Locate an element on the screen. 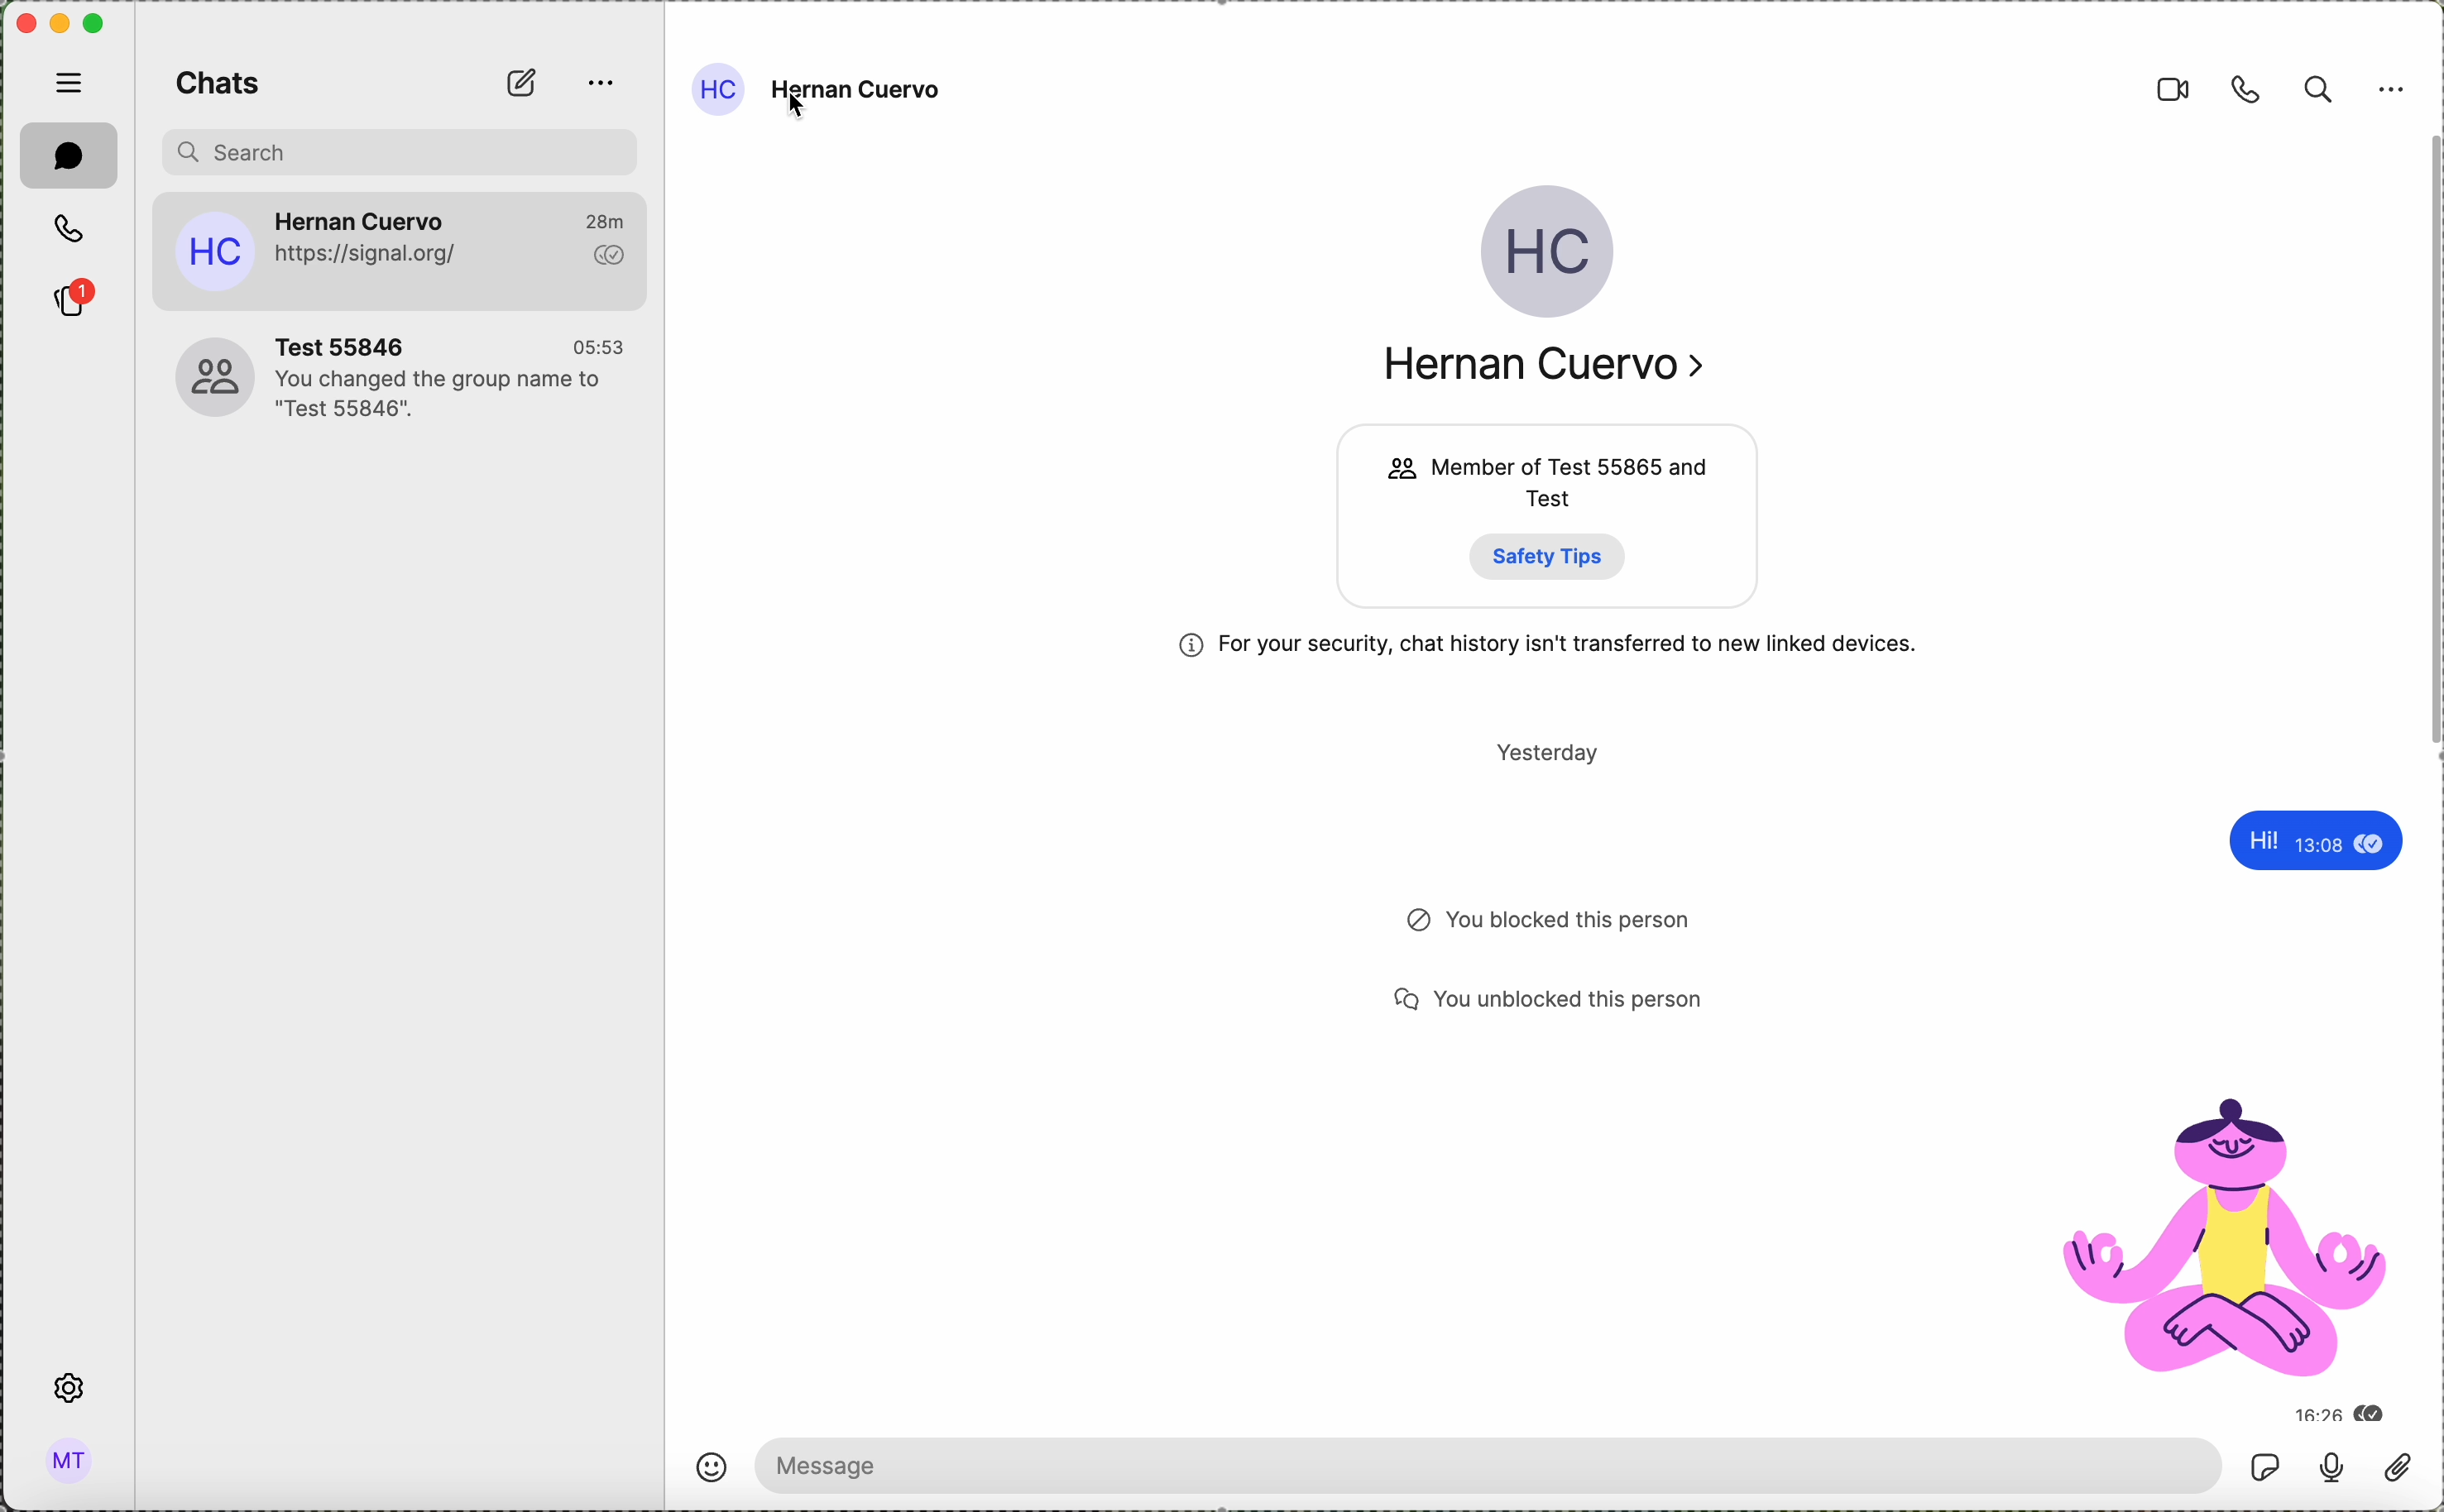 The height and width of the screenshot is (1512, 2444). screen buttons is located at coordinates (55, 22).